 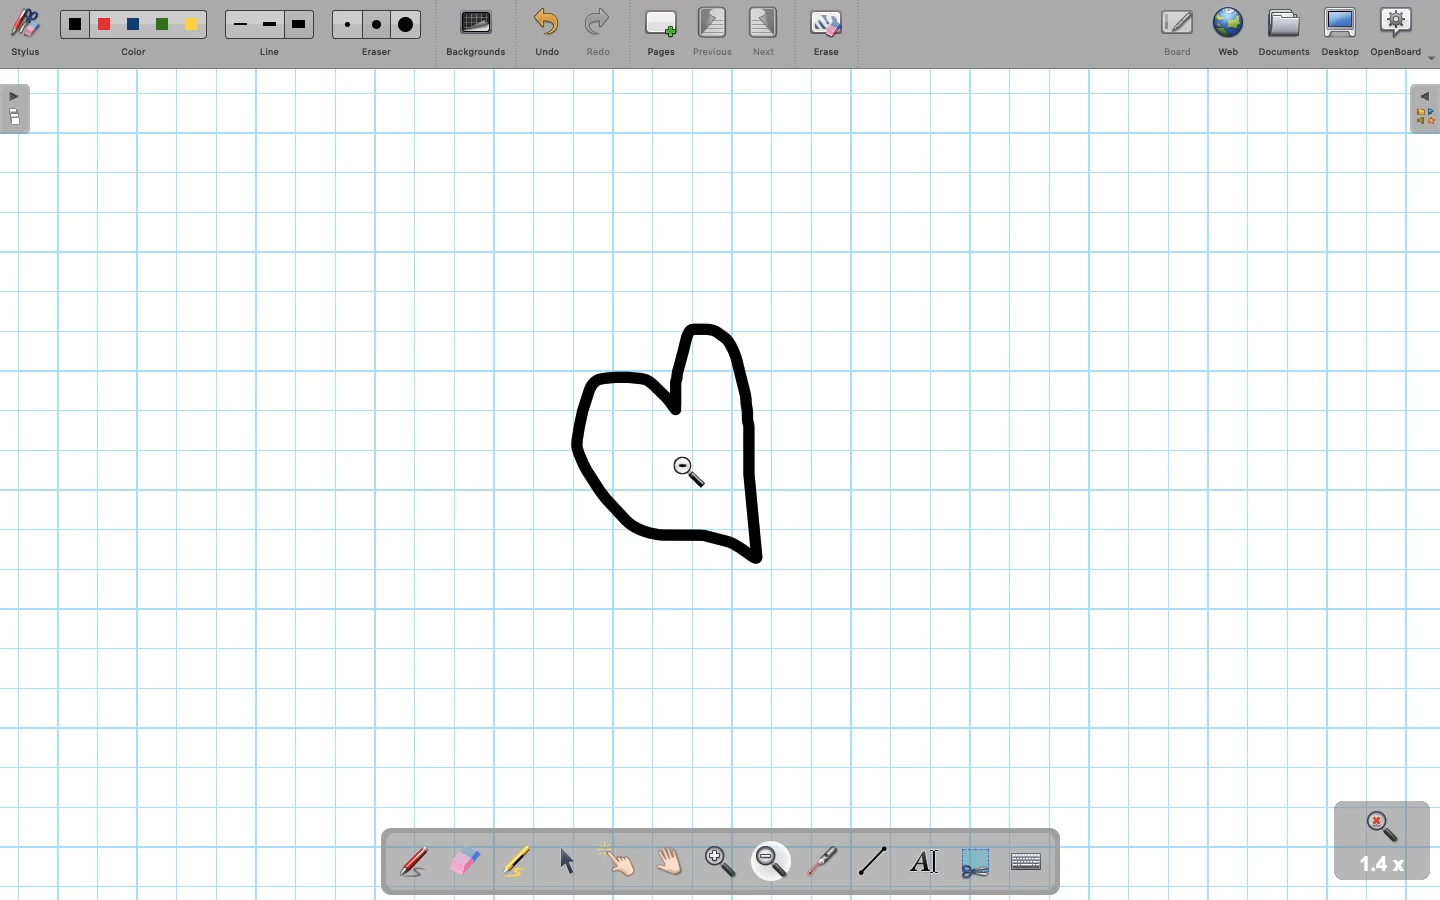 I want to click on TextInput, so click(x=1025, y=860).